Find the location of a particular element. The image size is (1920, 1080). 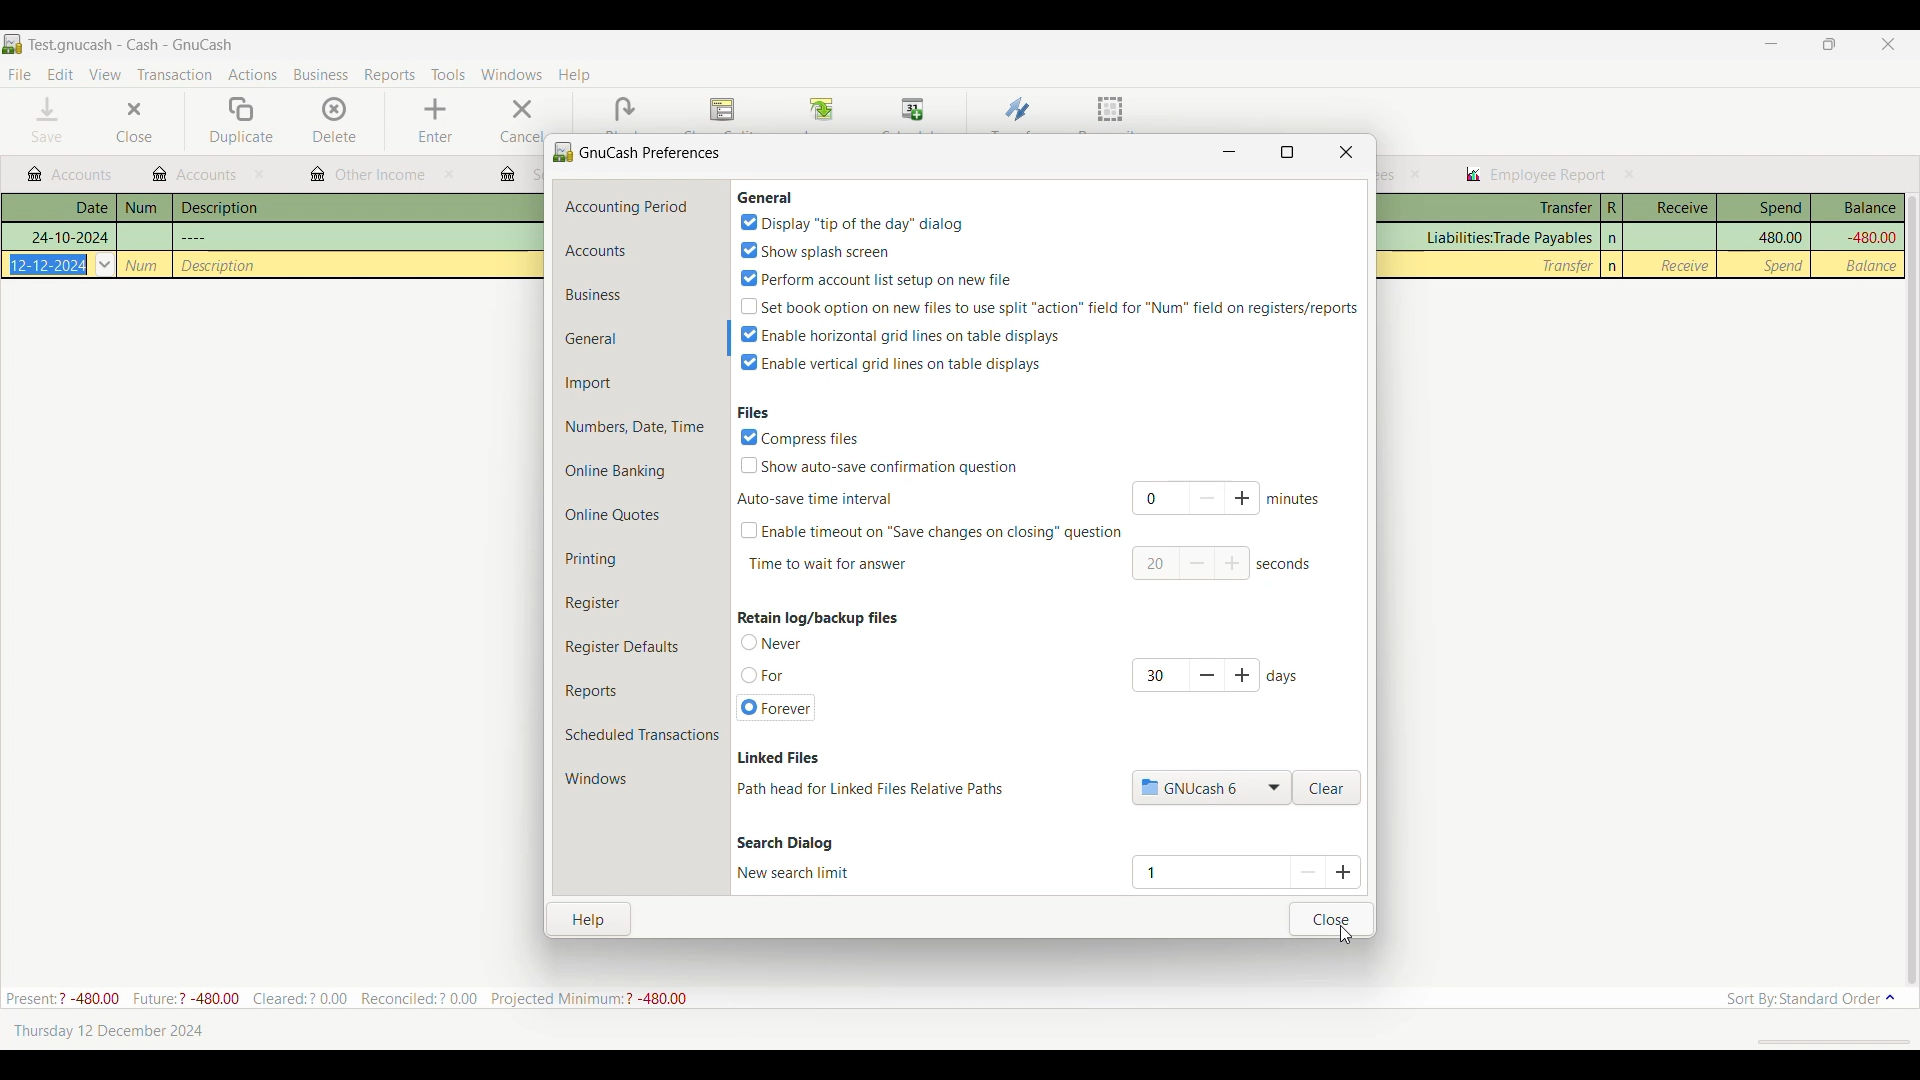

Location options is located at coordinates (1212, 787).